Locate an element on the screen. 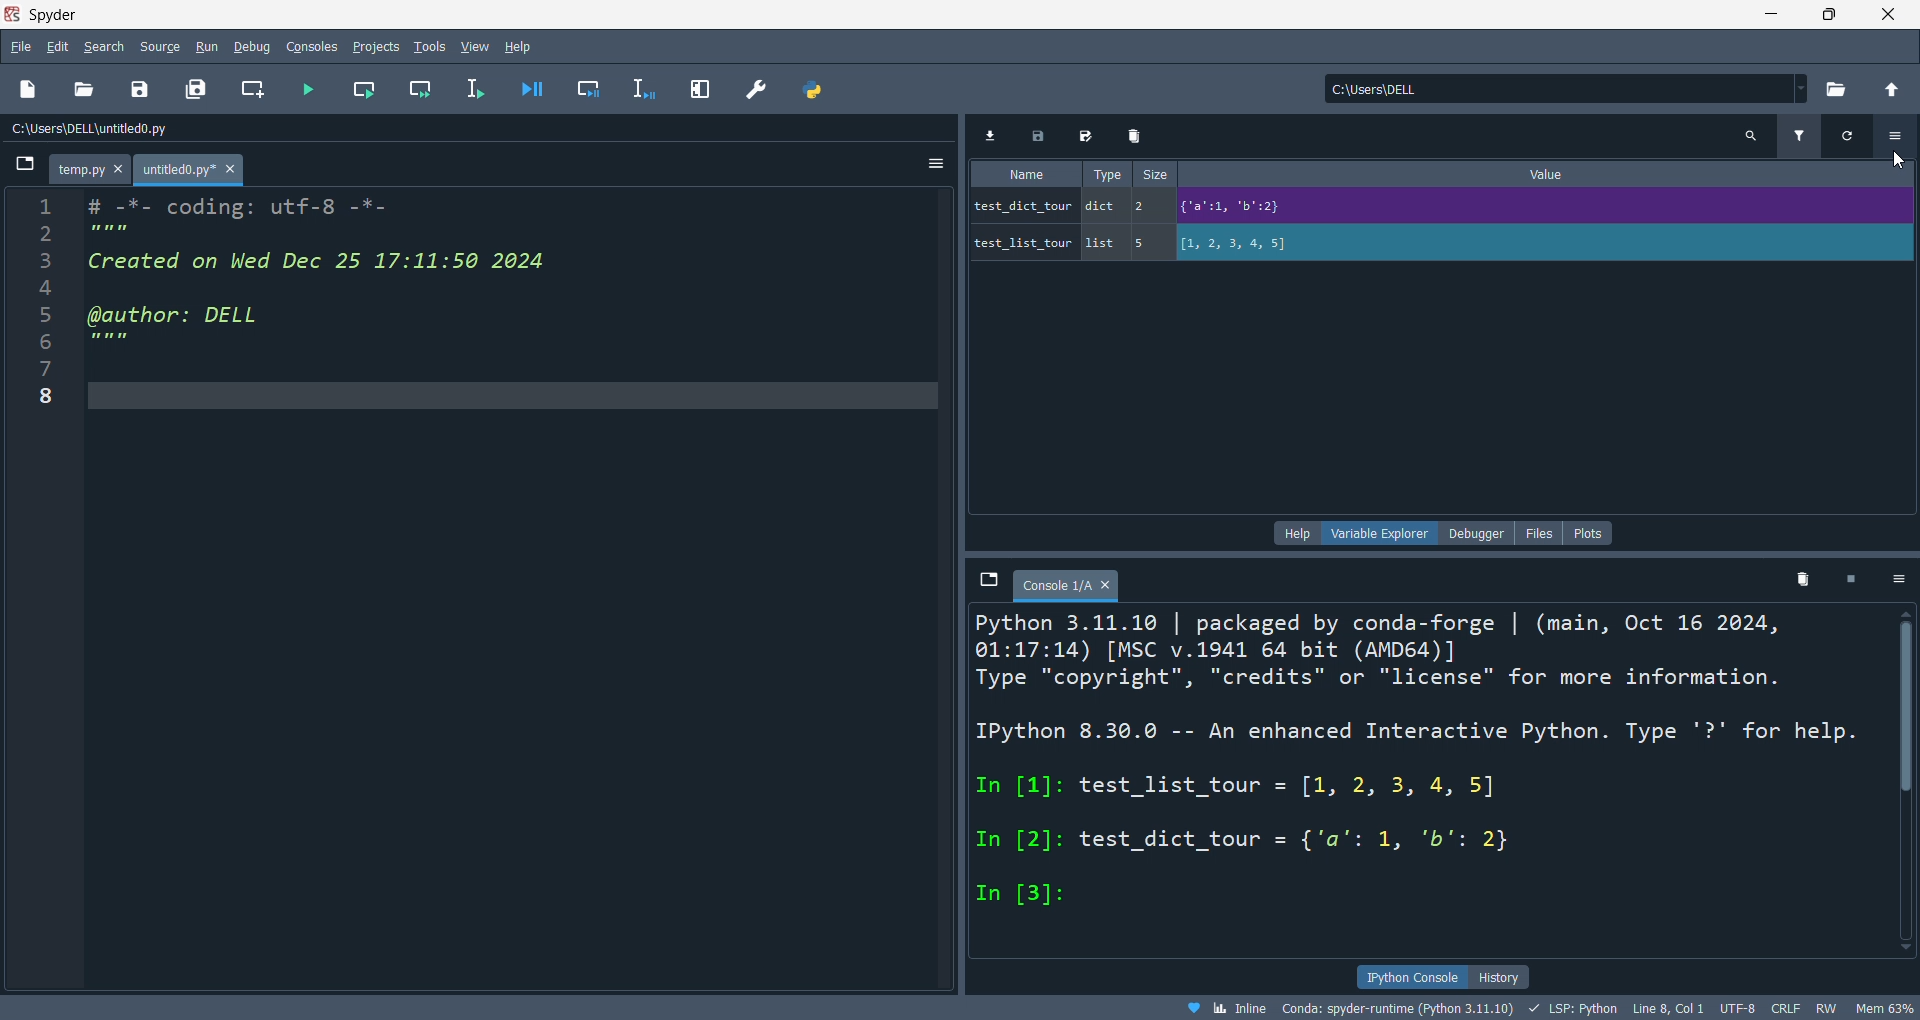 This screenshot has width=1920, height=1020. test_dict_tour  is located at coordinates (1444, 205).